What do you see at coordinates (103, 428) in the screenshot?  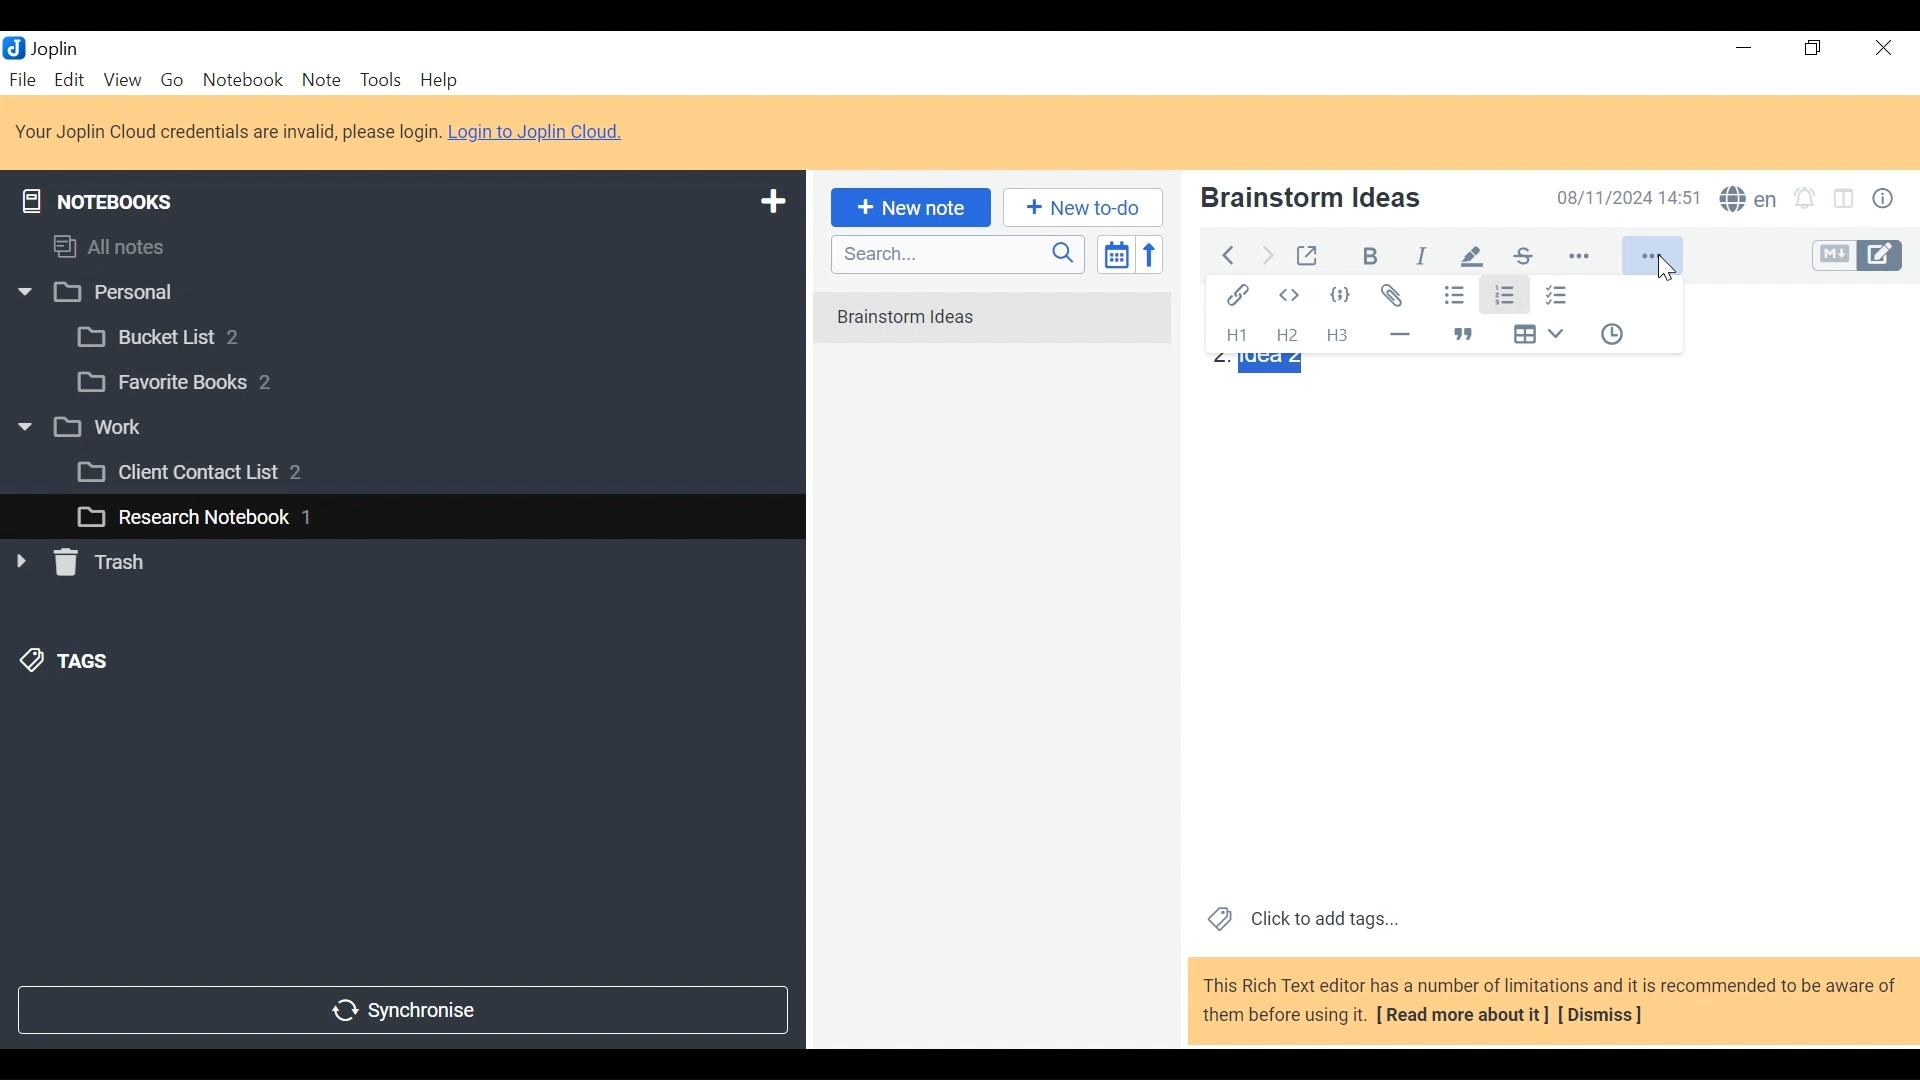 I see `v [3 work` at bounding box center [103, 428].